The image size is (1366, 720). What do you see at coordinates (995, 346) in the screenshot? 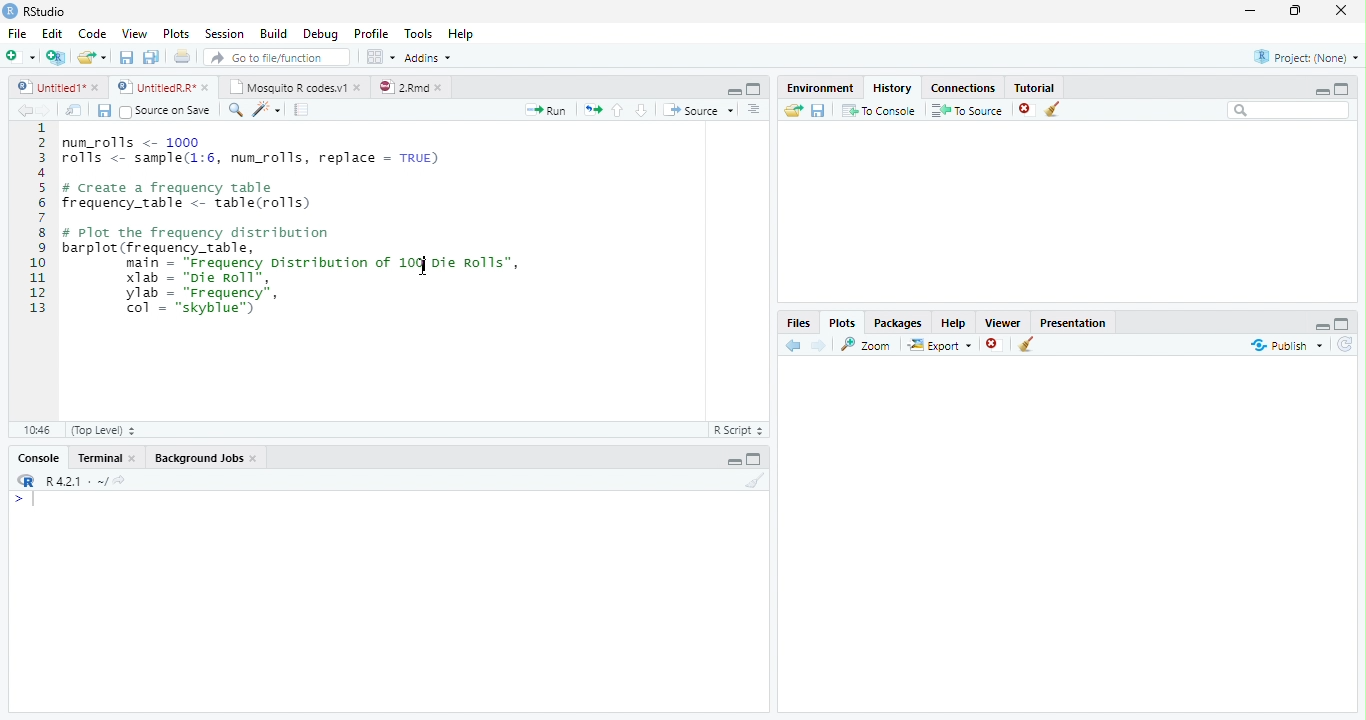
I see `Remove Selected` at bounding box center [995, 346].